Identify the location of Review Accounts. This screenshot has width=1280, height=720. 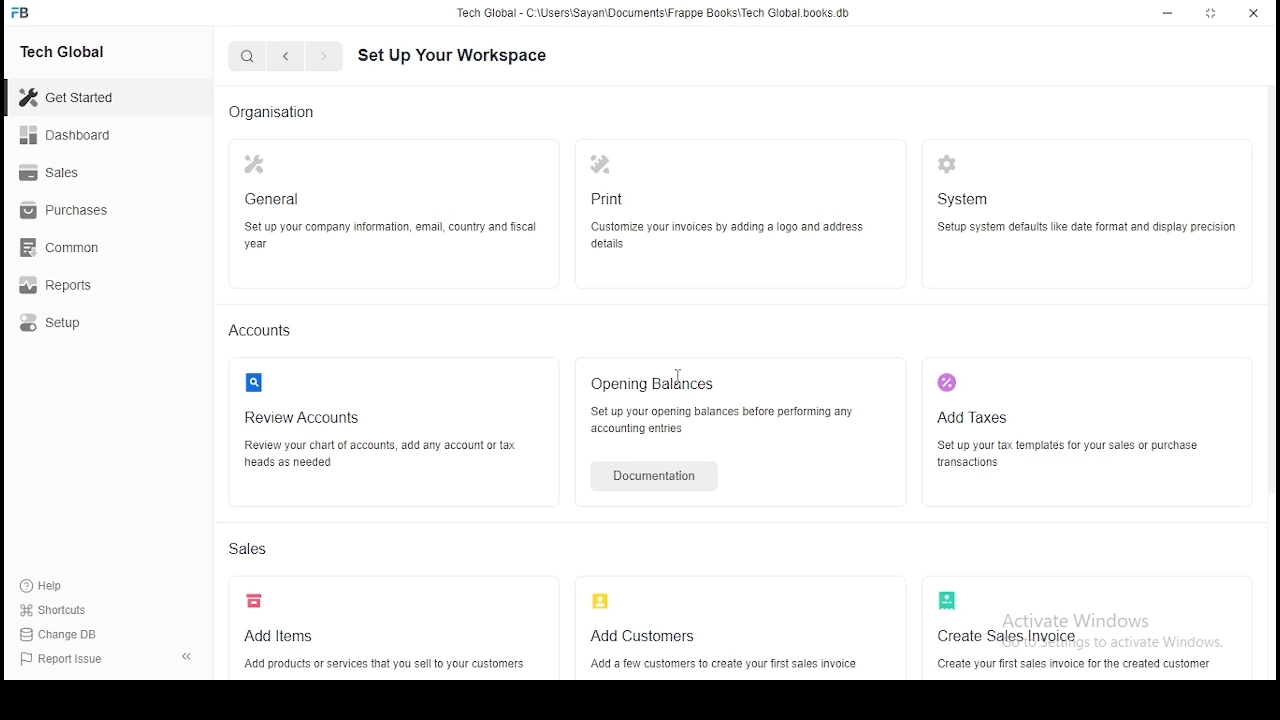
(391, 422).